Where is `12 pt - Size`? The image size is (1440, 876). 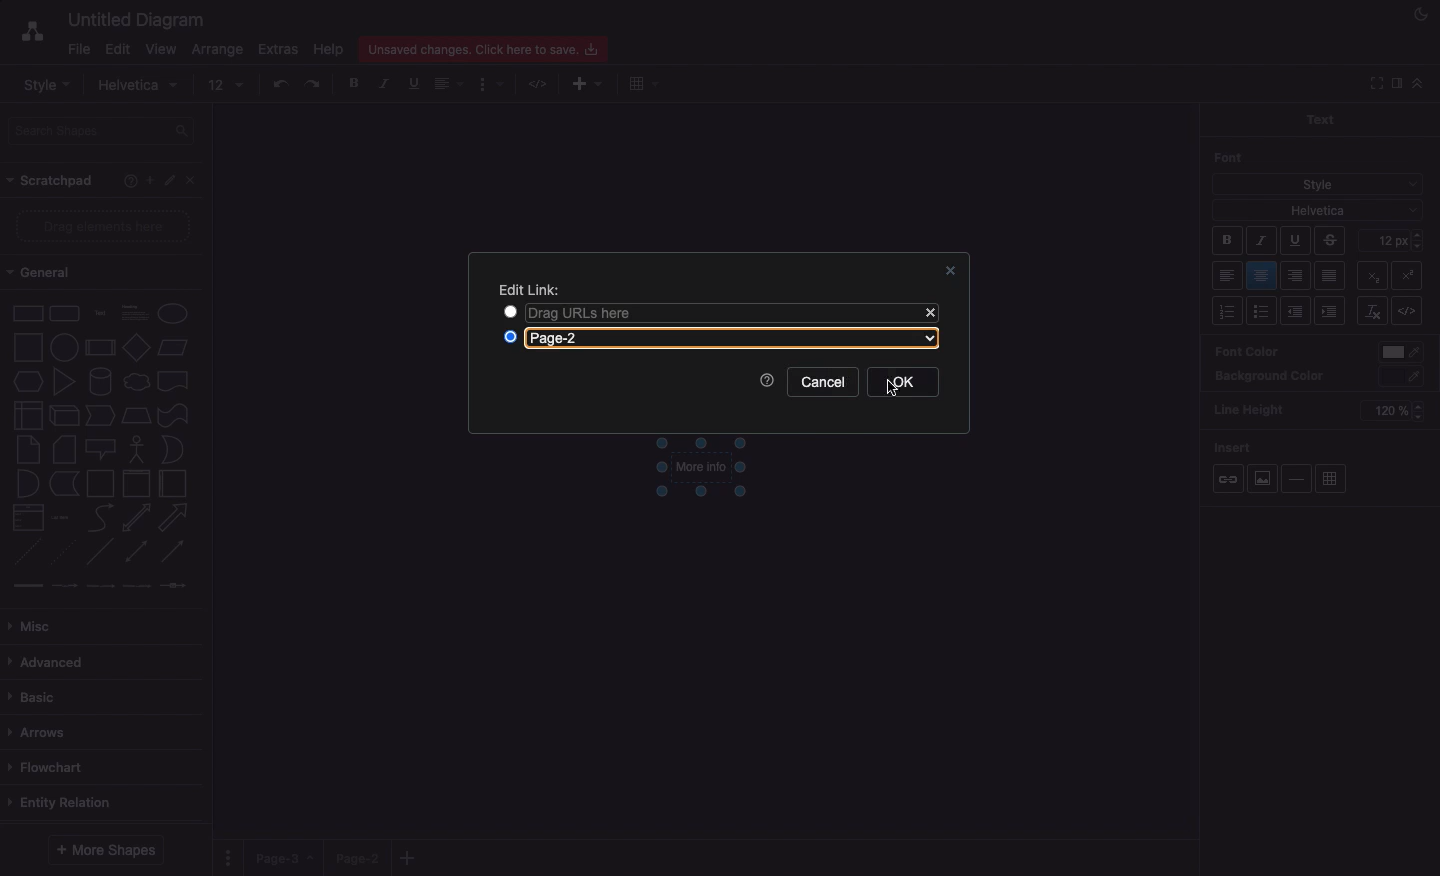 12 pt - Size is located at coordinates (1394, 239).